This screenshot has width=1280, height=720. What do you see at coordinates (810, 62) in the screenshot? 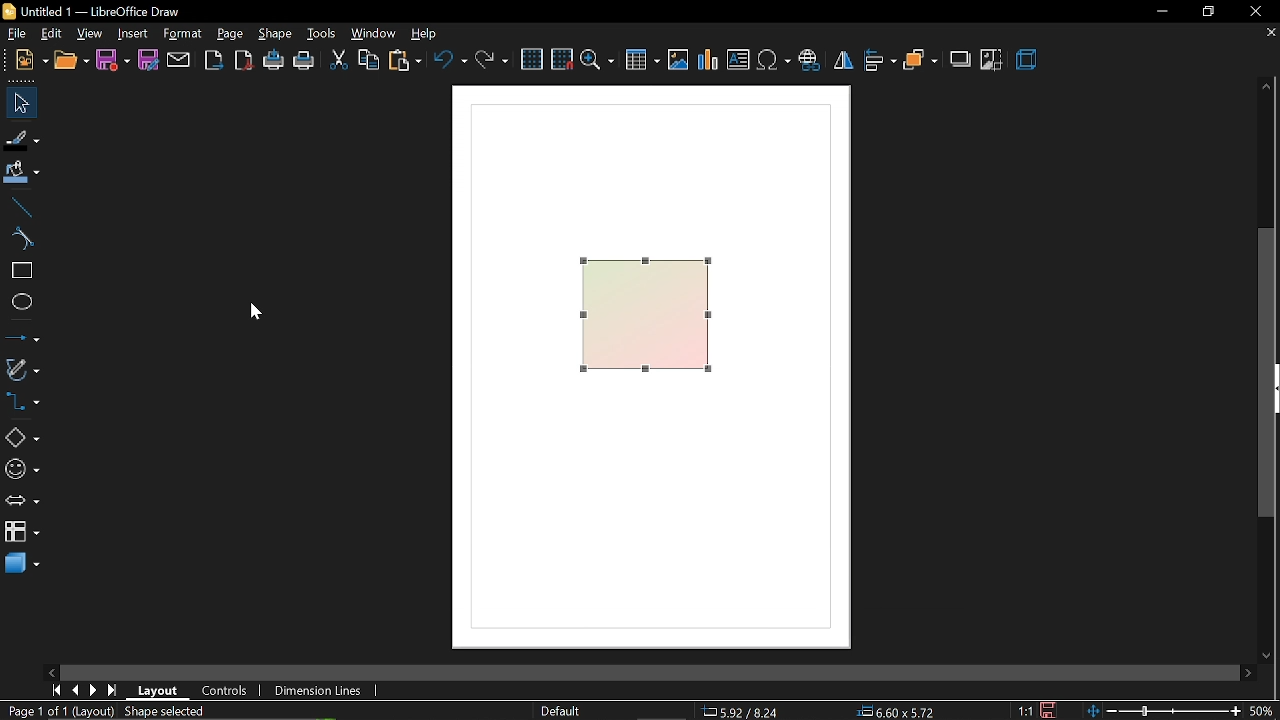
I see `Insert hyperlink` at bounding box center [810, 62].